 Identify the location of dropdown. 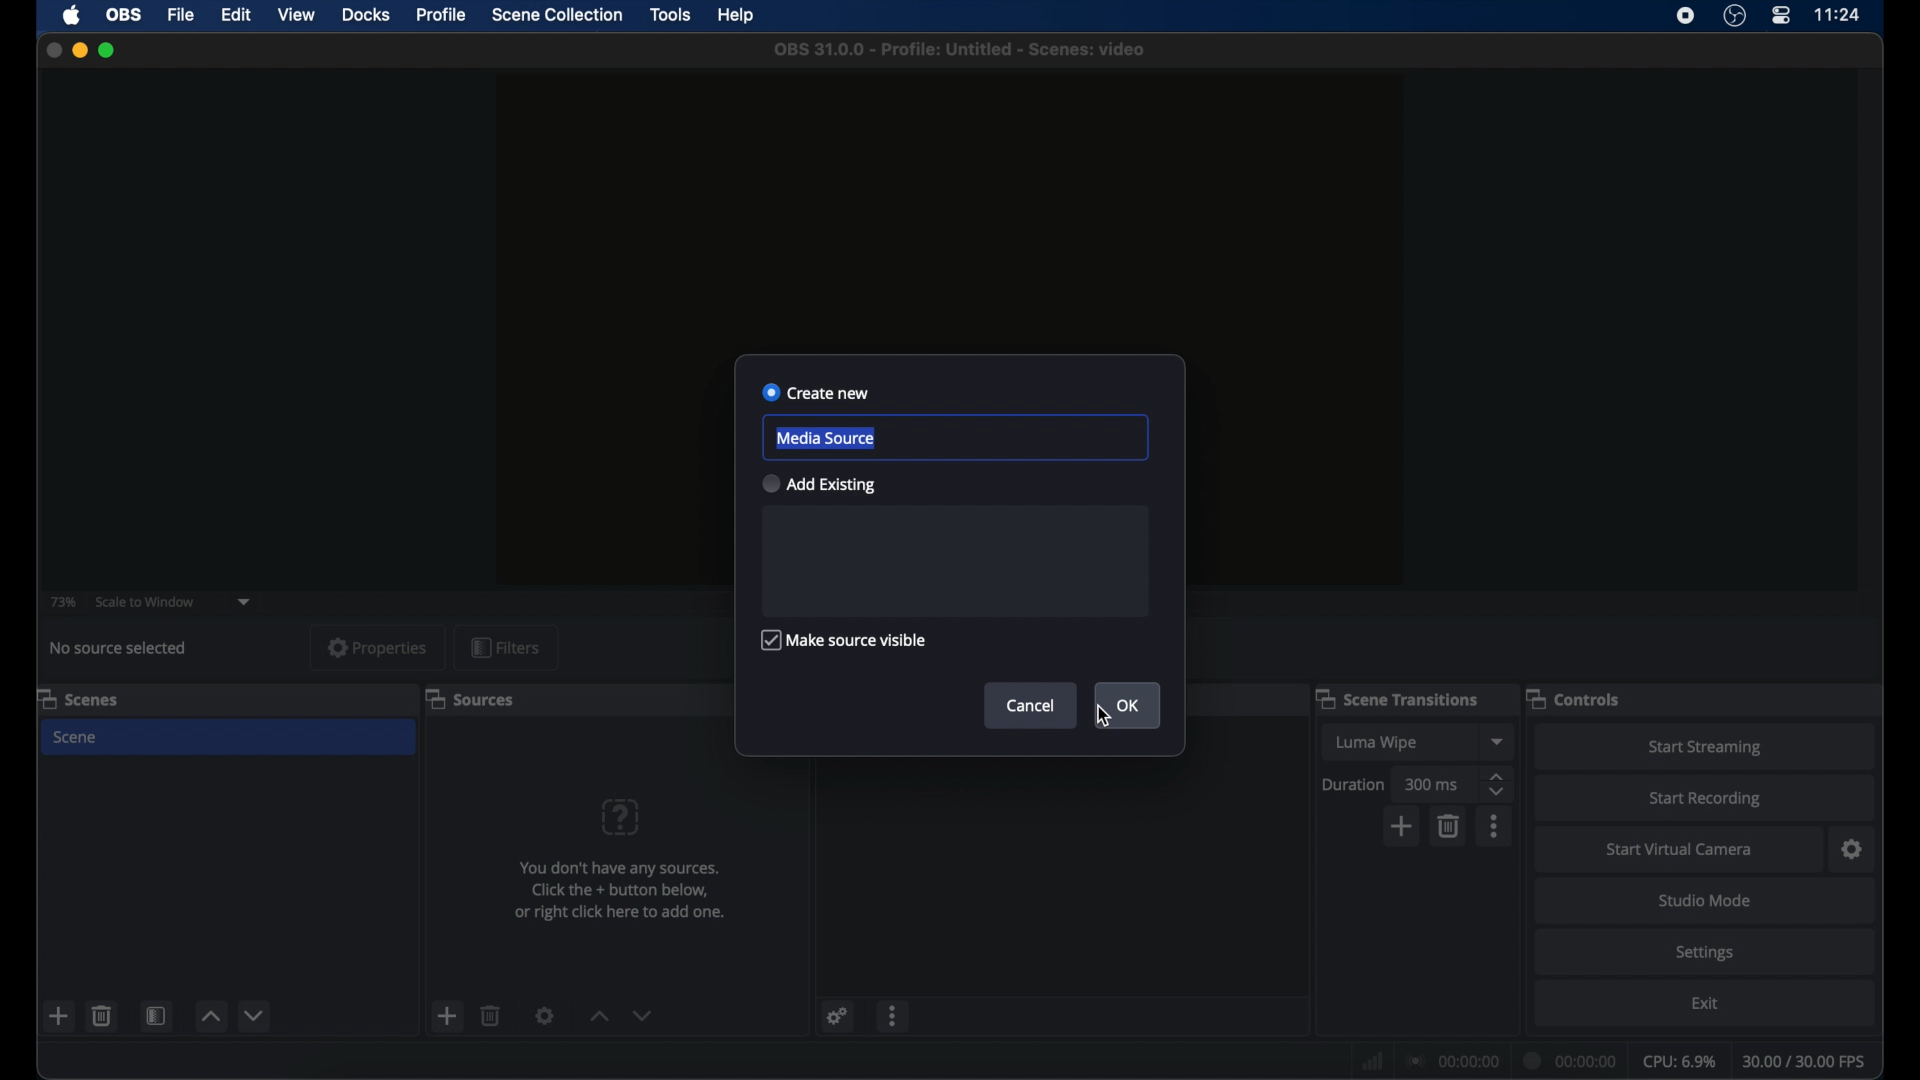
(245, 602).